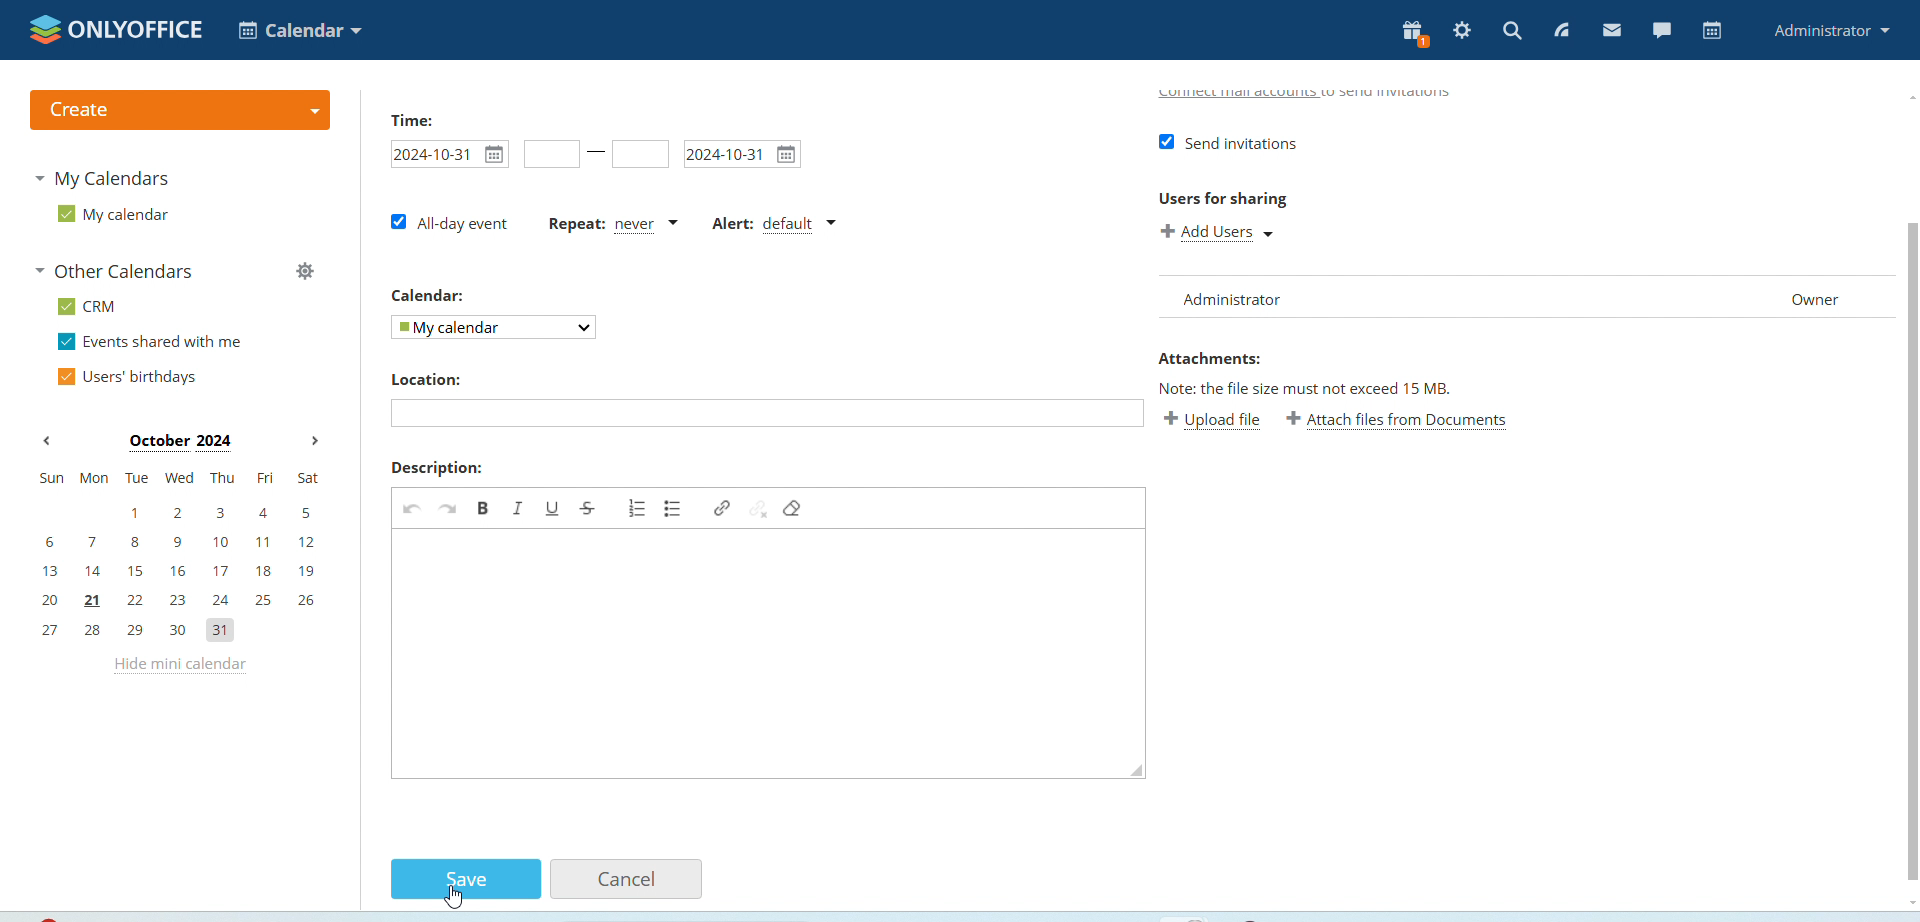 This screenshot has width=1920, height=922. What do you see at coordinates (1913, 547) in the screenshot?
I see `vertical scrollbar` at bounding box center [1913, 547].